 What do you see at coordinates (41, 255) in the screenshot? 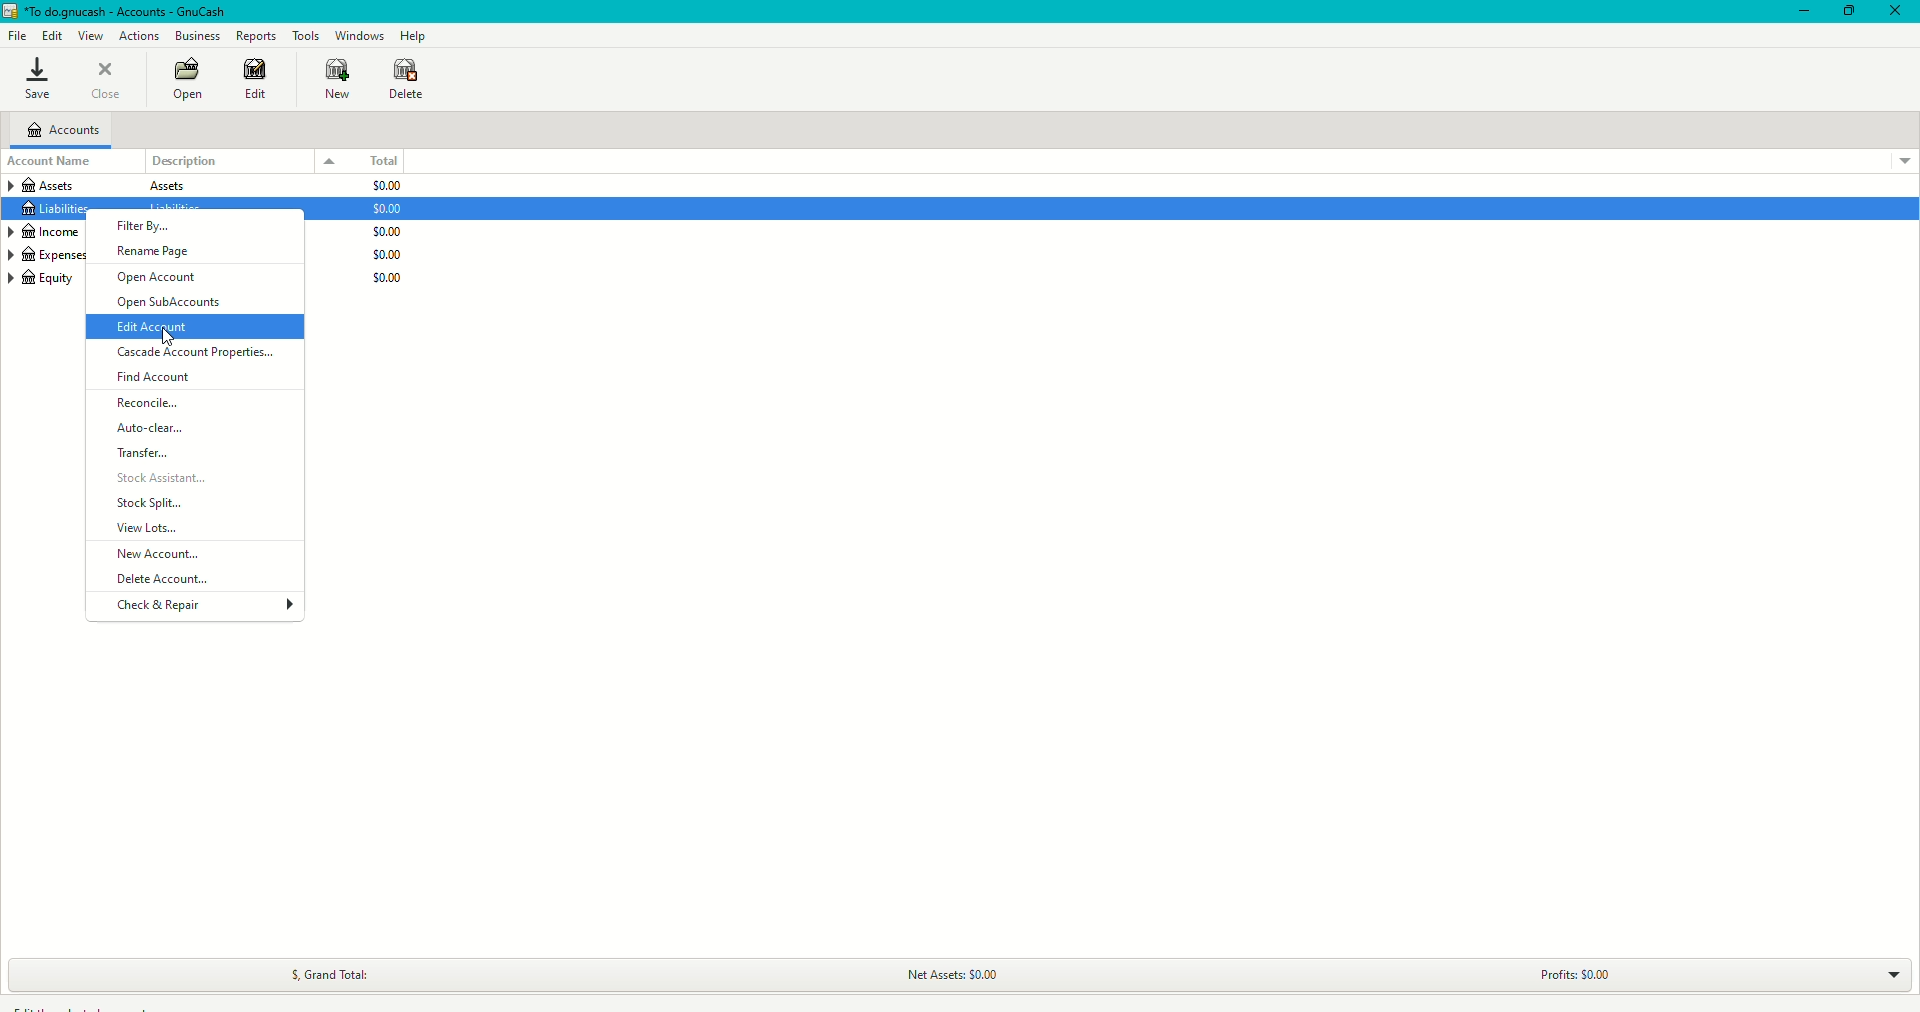
I see `Expenses` at bounding box center [41, 255].